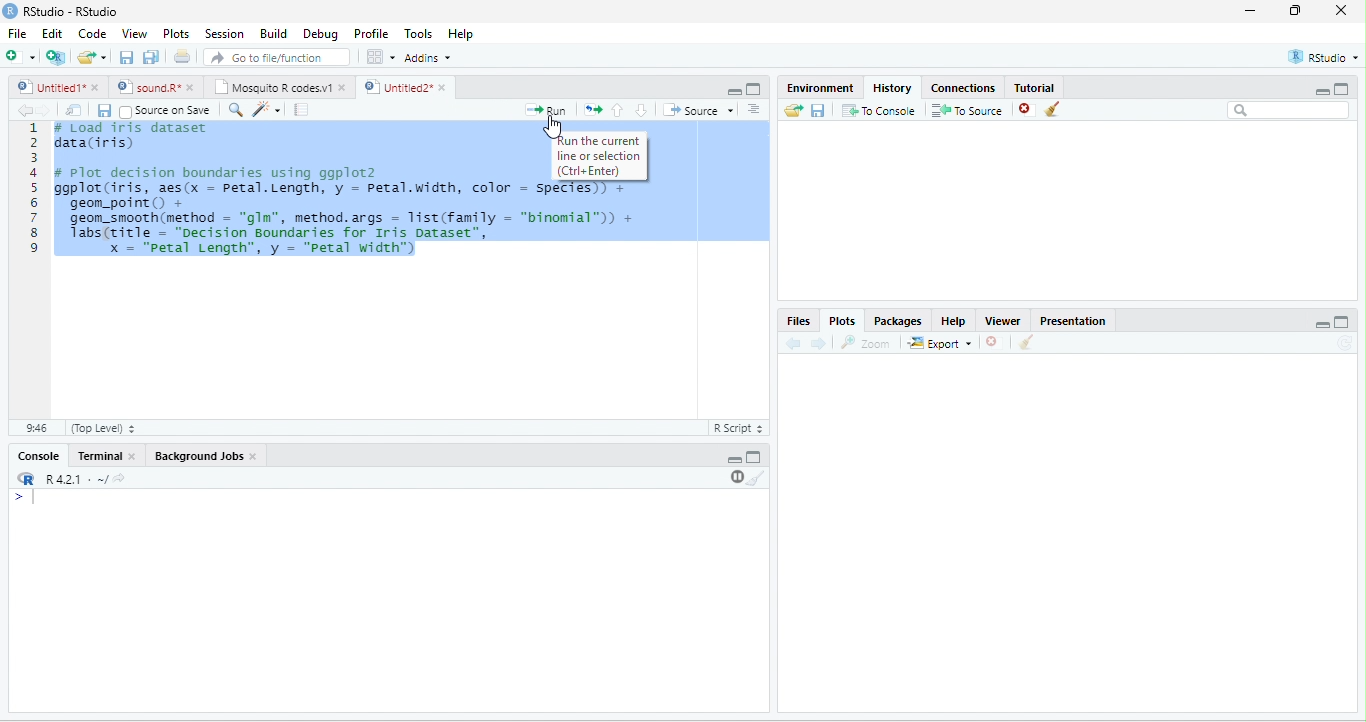 The image size is (1366, 722). What do you see at coordinates (600, 156) in the screenshot?
I see `Run the current line or selection (Ctrl+Enter)` at bounding box center [600, 156].